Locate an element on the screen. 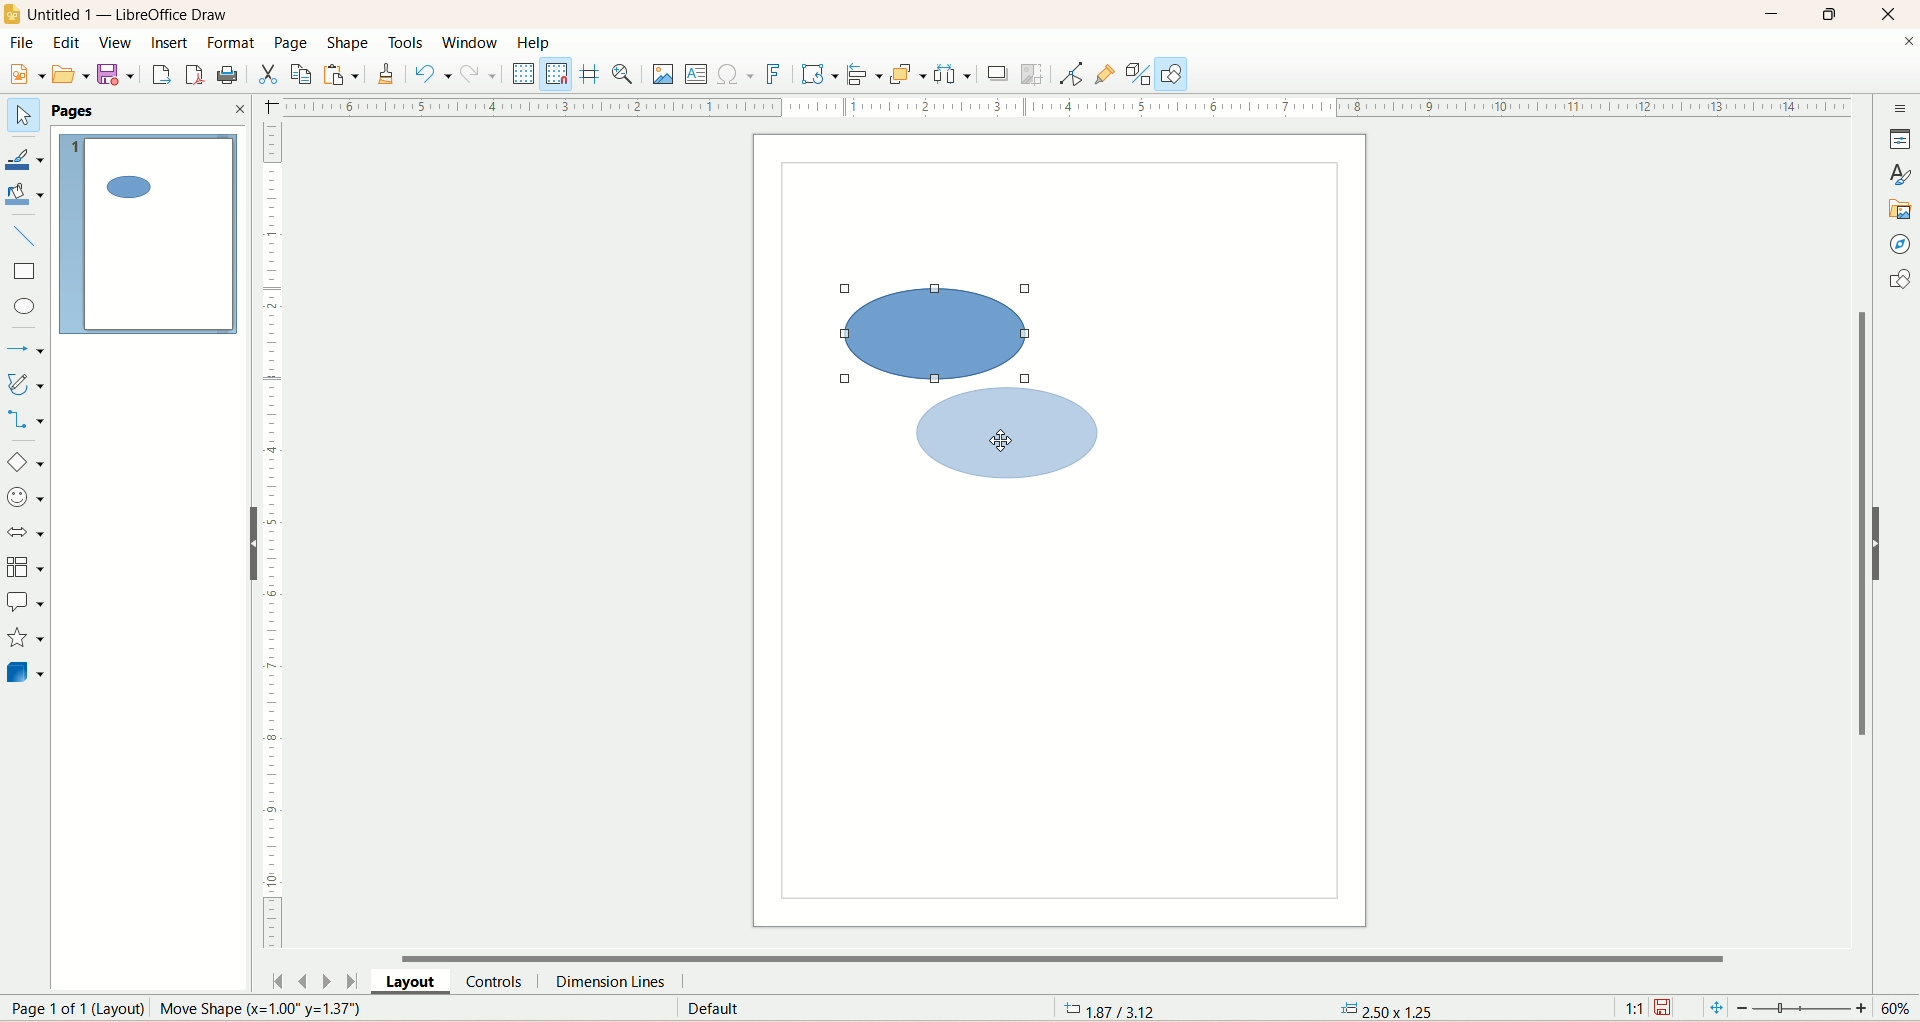 The height and width of the screenshot is (1022, 1920). hide is located at coordinates (1882, 542).